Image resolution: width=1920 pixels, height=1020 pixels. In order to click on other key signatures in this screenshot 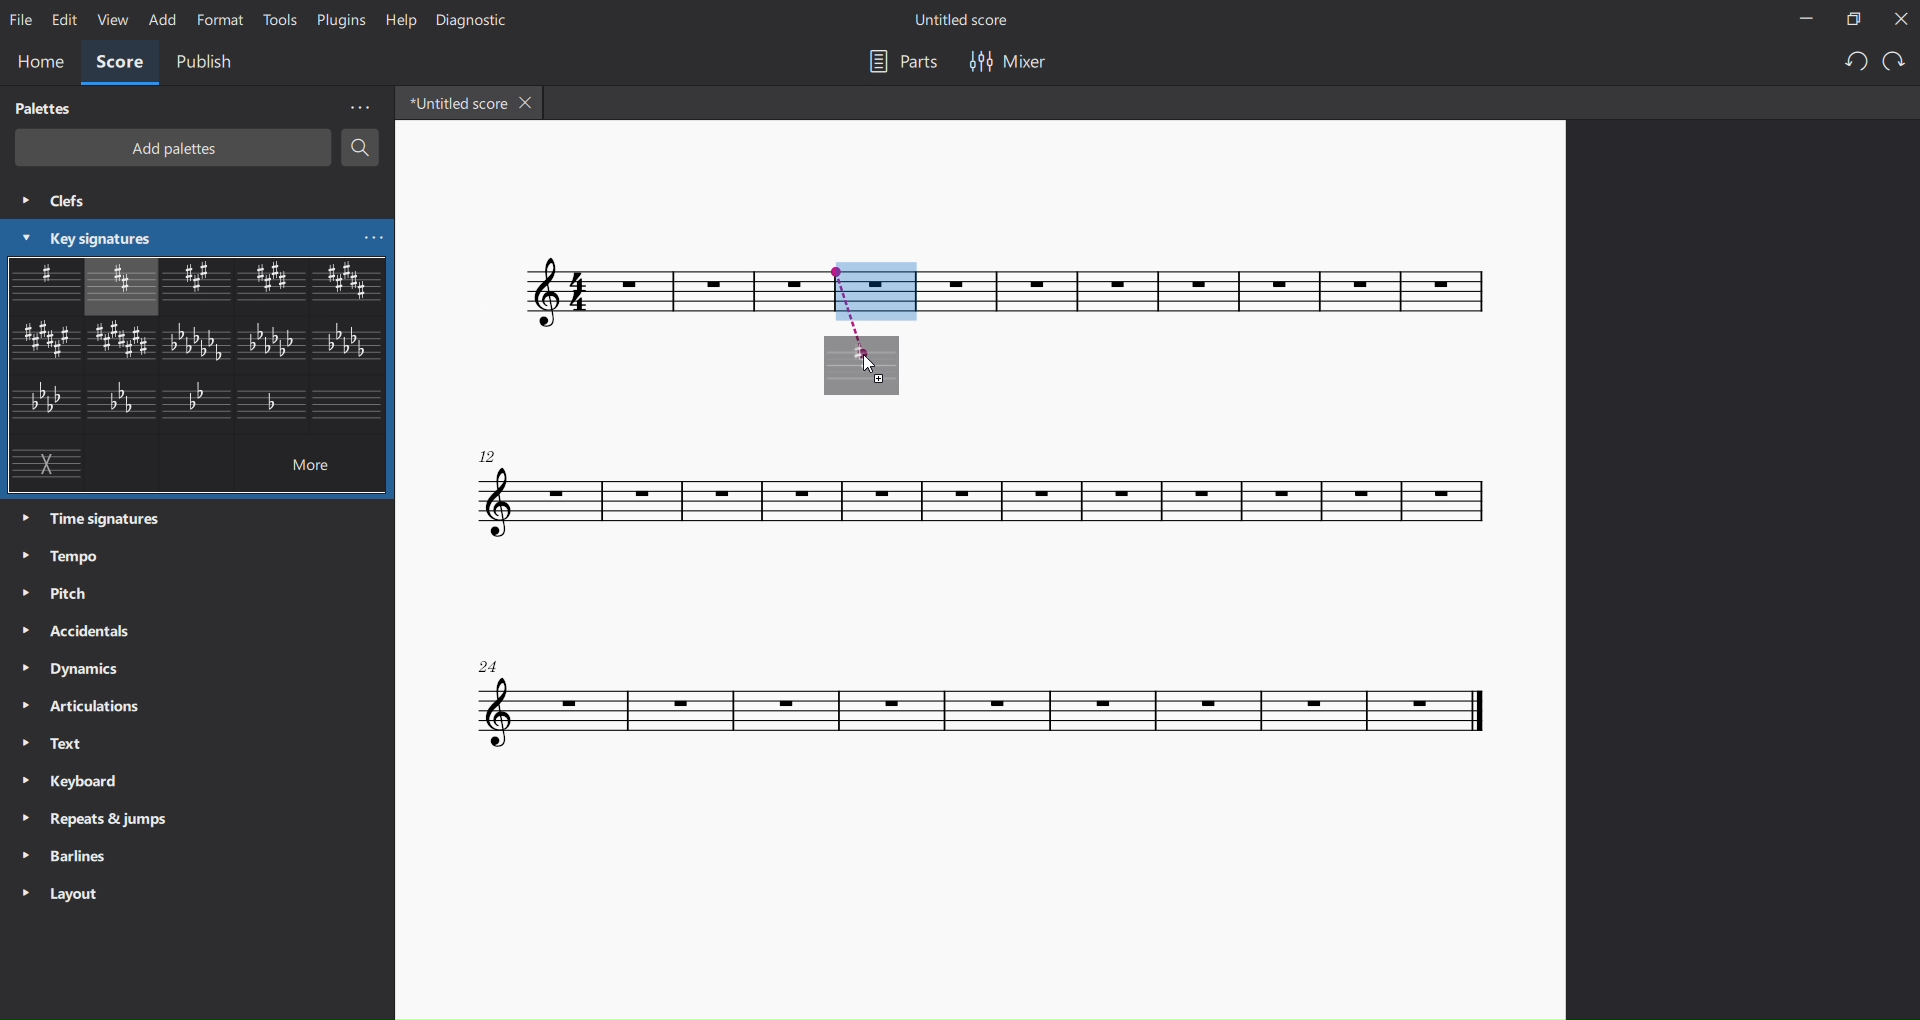, I will do `click(118, 434)`.